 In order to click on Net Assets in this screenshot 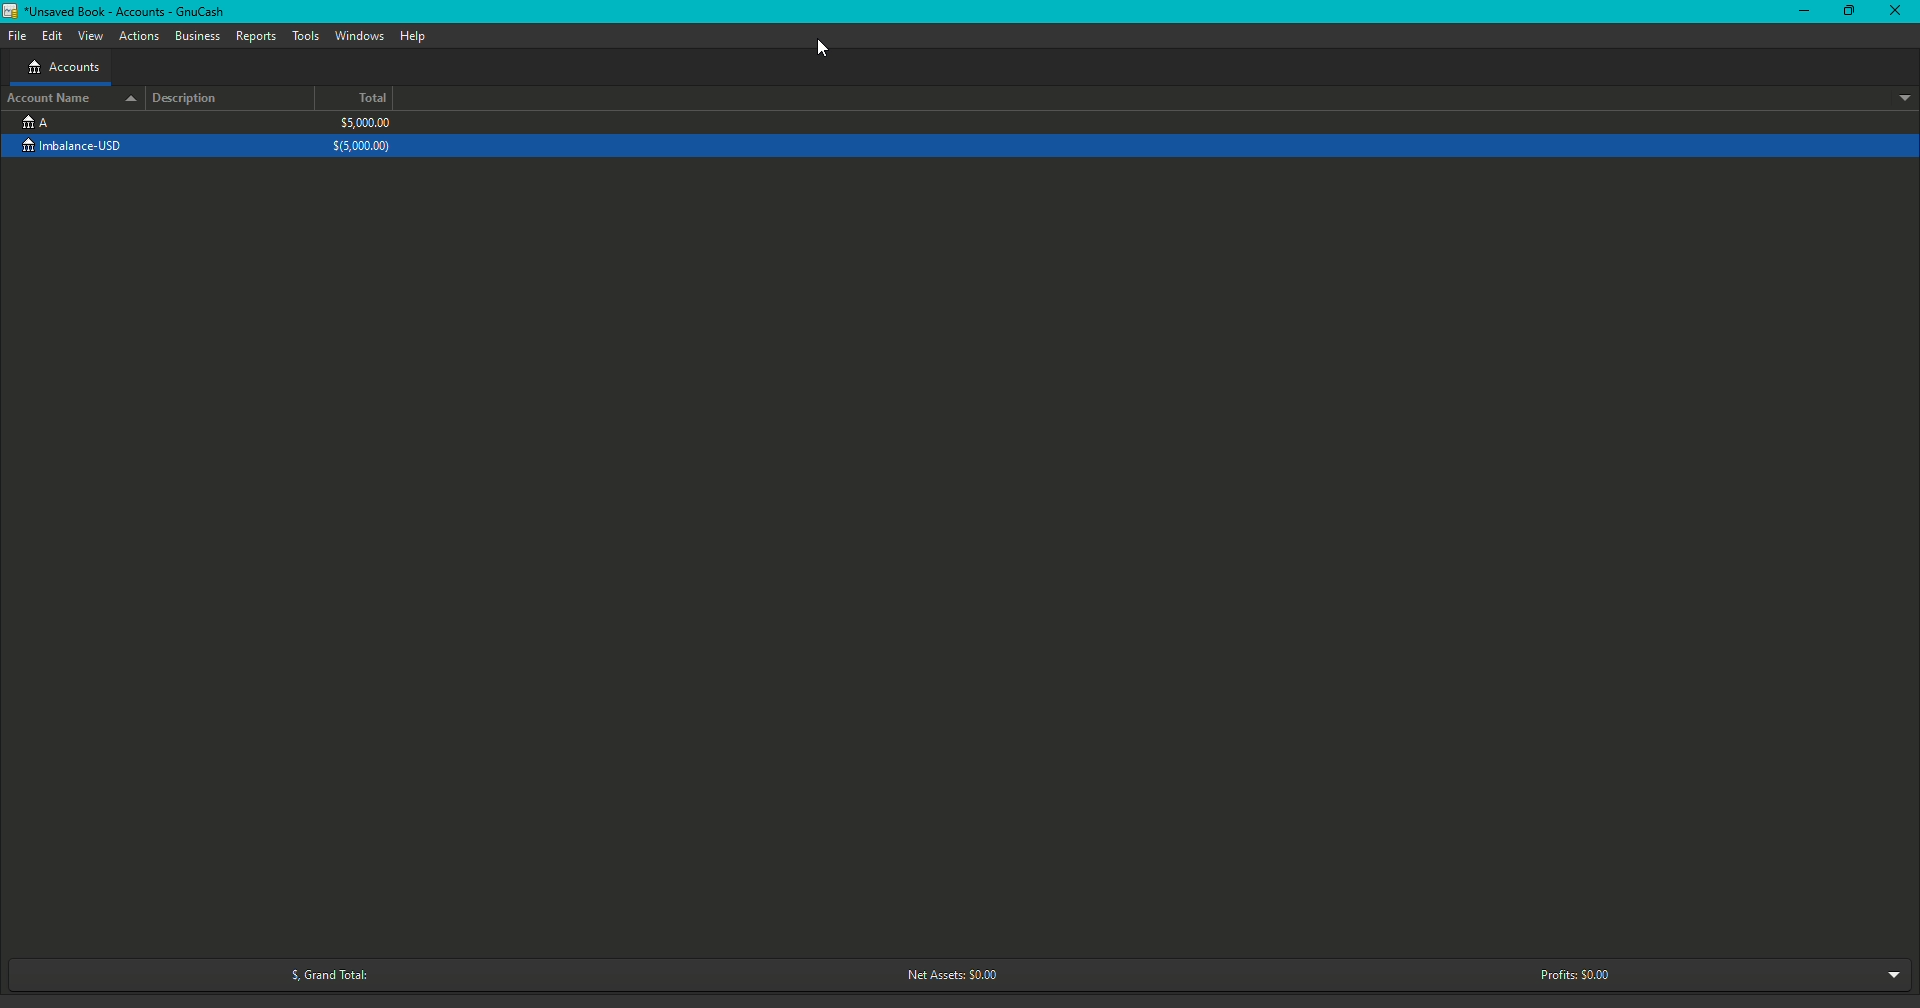, I will do `click(947, 976)`.